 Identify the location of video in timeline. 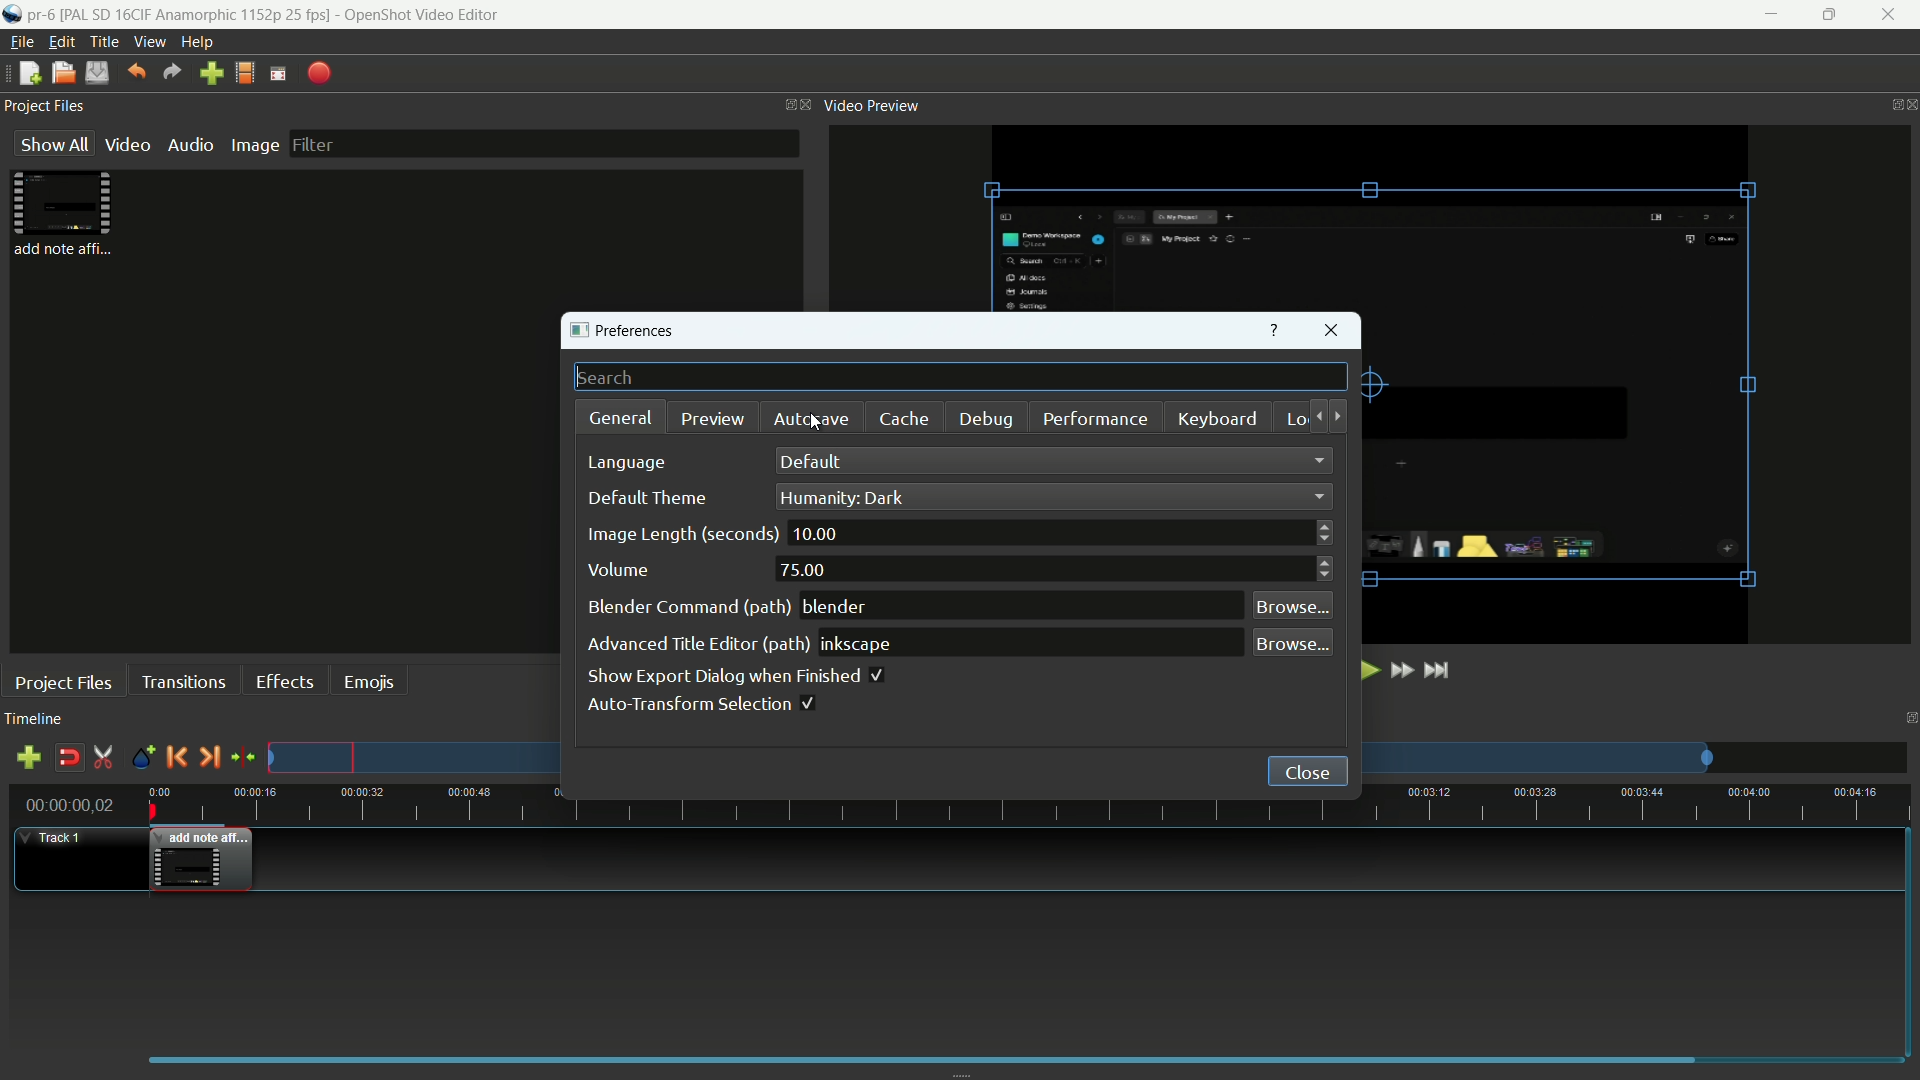
(201, 860).